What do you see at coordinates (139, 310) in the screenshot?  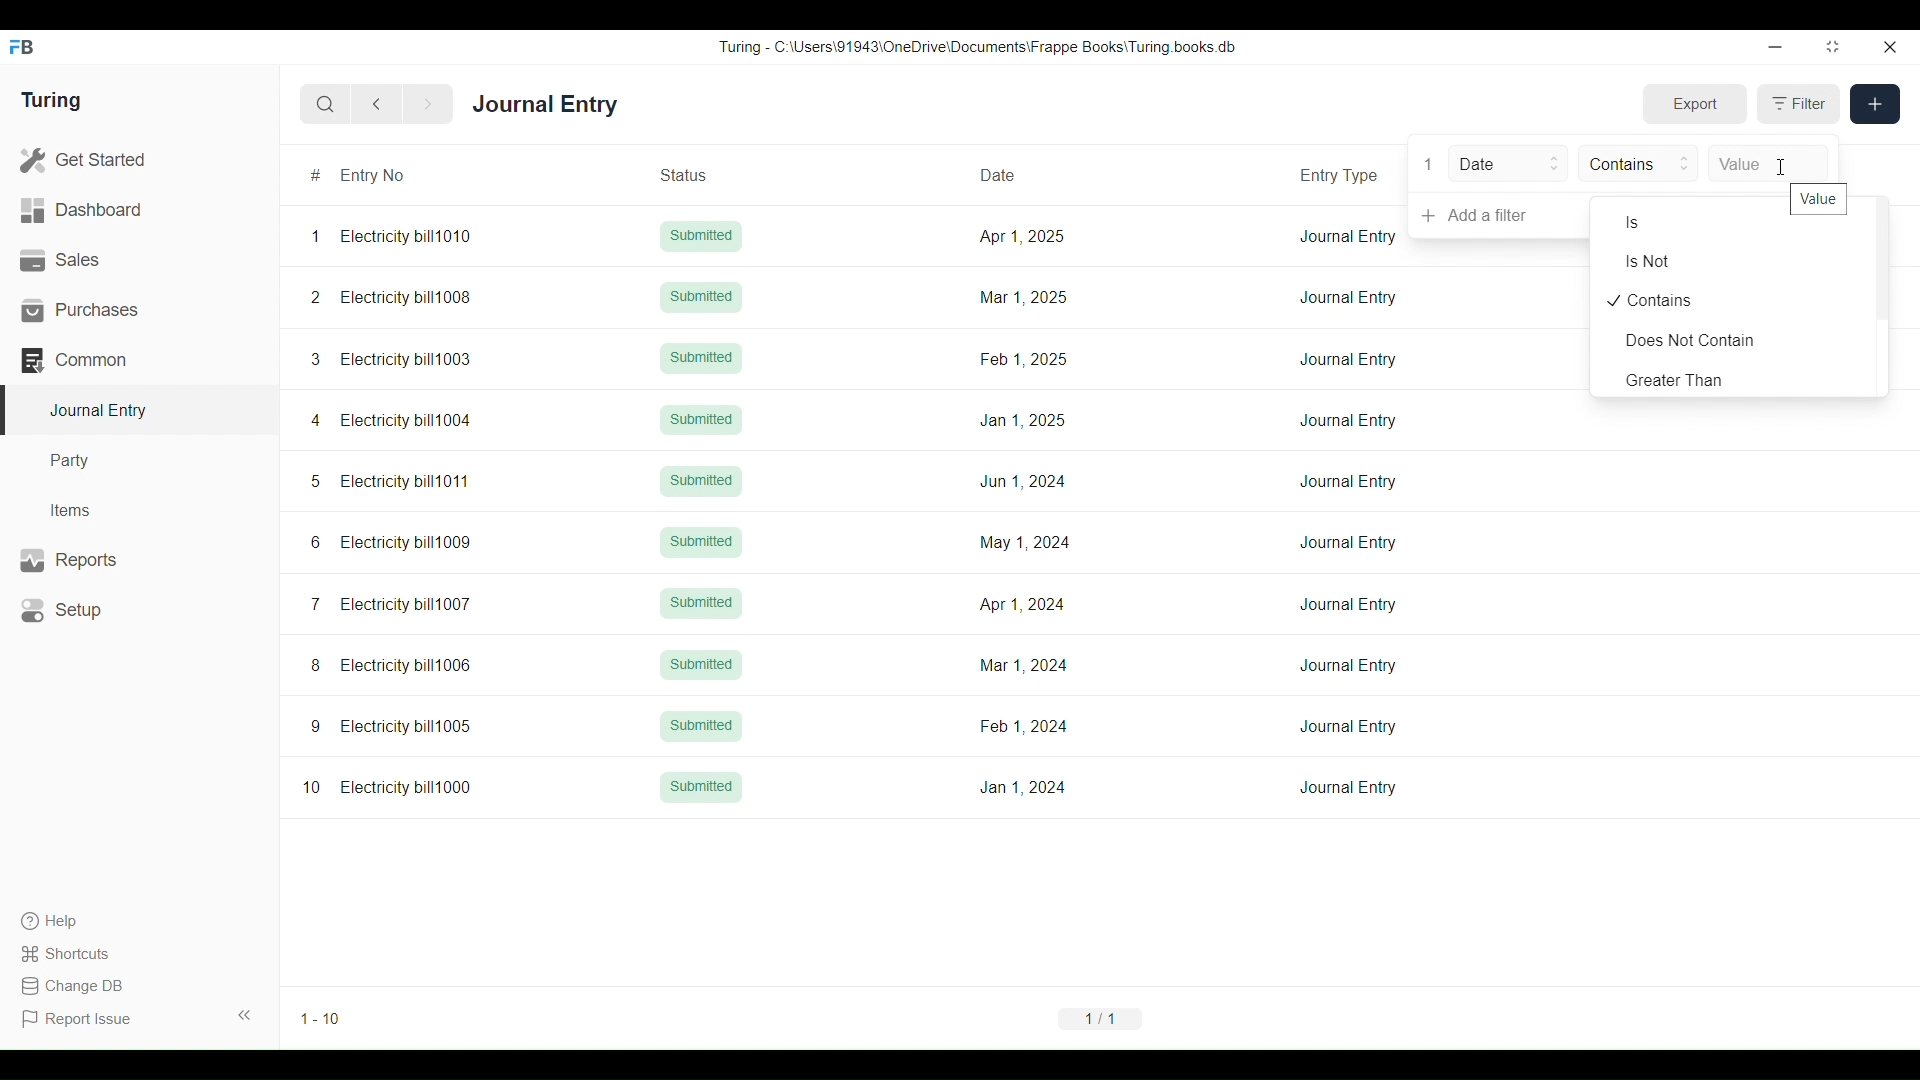 I see `Purchases` at bounding box center [139, 310].